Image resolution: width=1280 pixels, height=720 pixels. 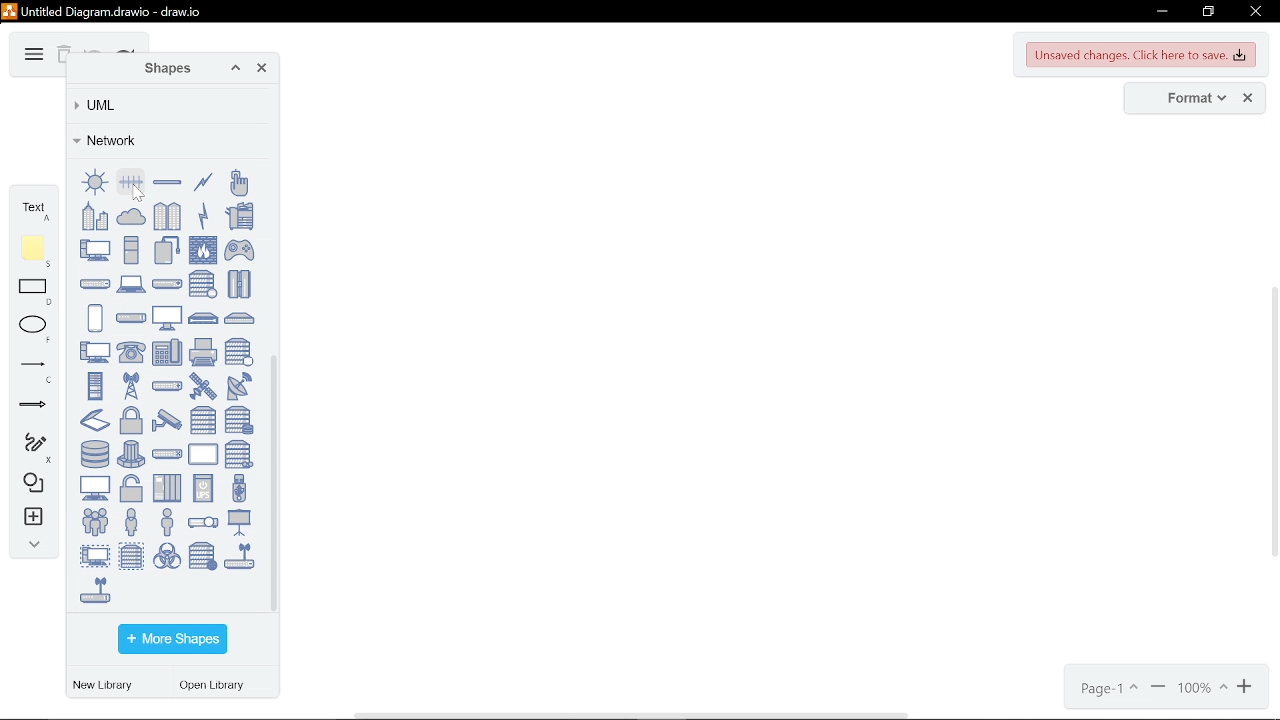 What do you see at coordinates (36, 329) in the screenshot?
I see `ellipse` at bounding box center [36, 329].